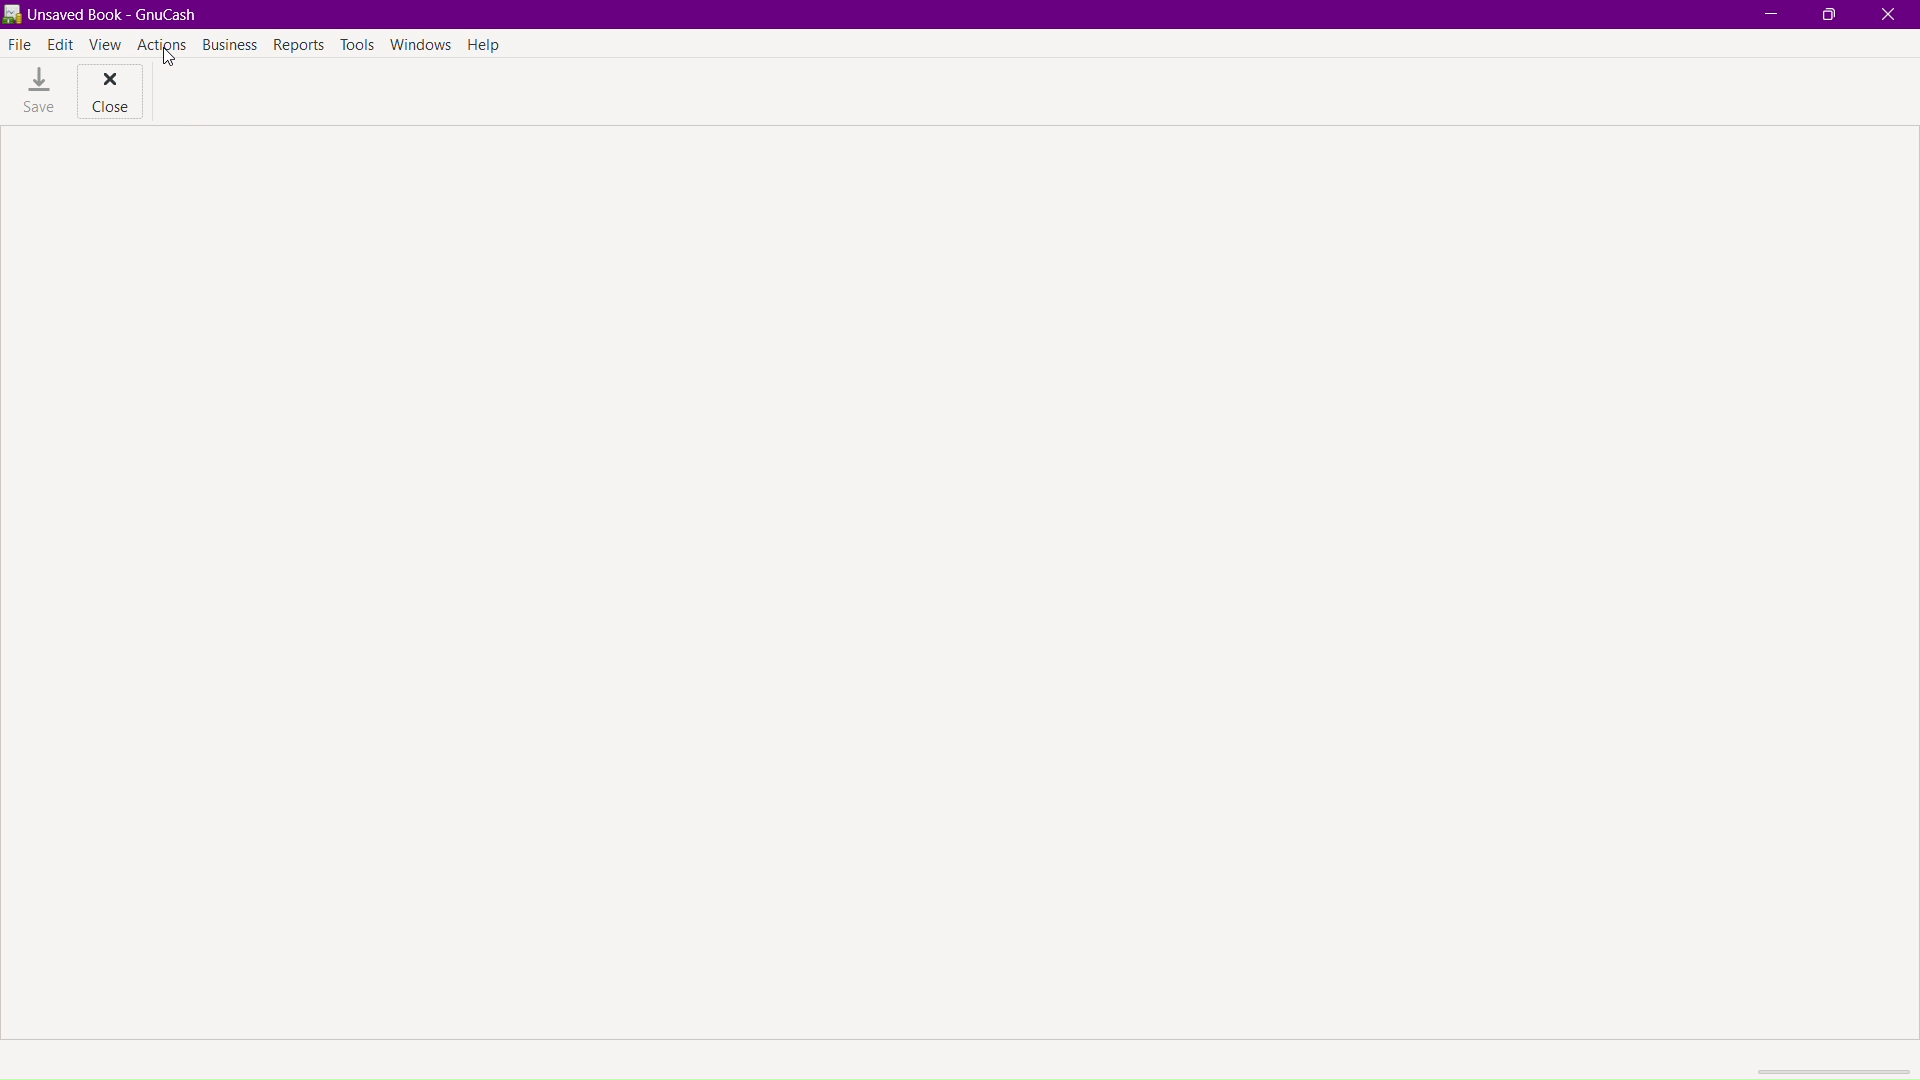 The height and width of the screenshot is (1080, 1920). I want to click on unsaved book gnucash, so click(114, 14).